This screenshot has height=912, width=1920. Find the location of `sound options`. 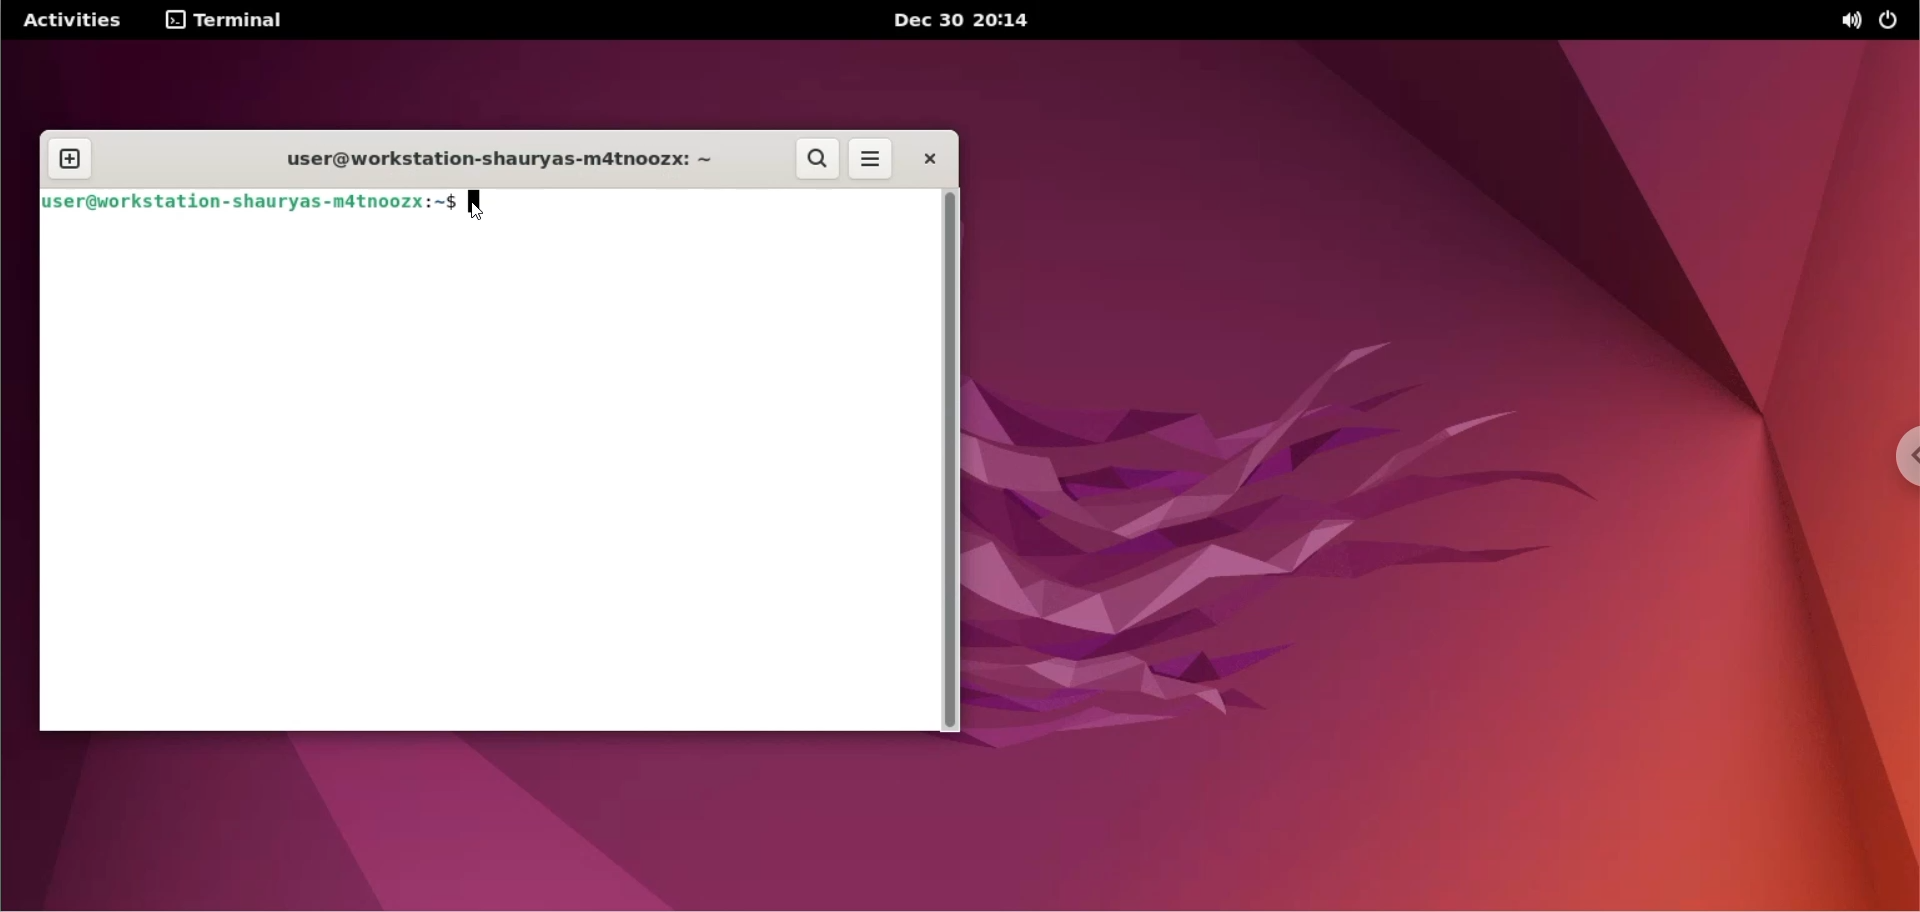

sound options is located at coordinates (1850, 20).